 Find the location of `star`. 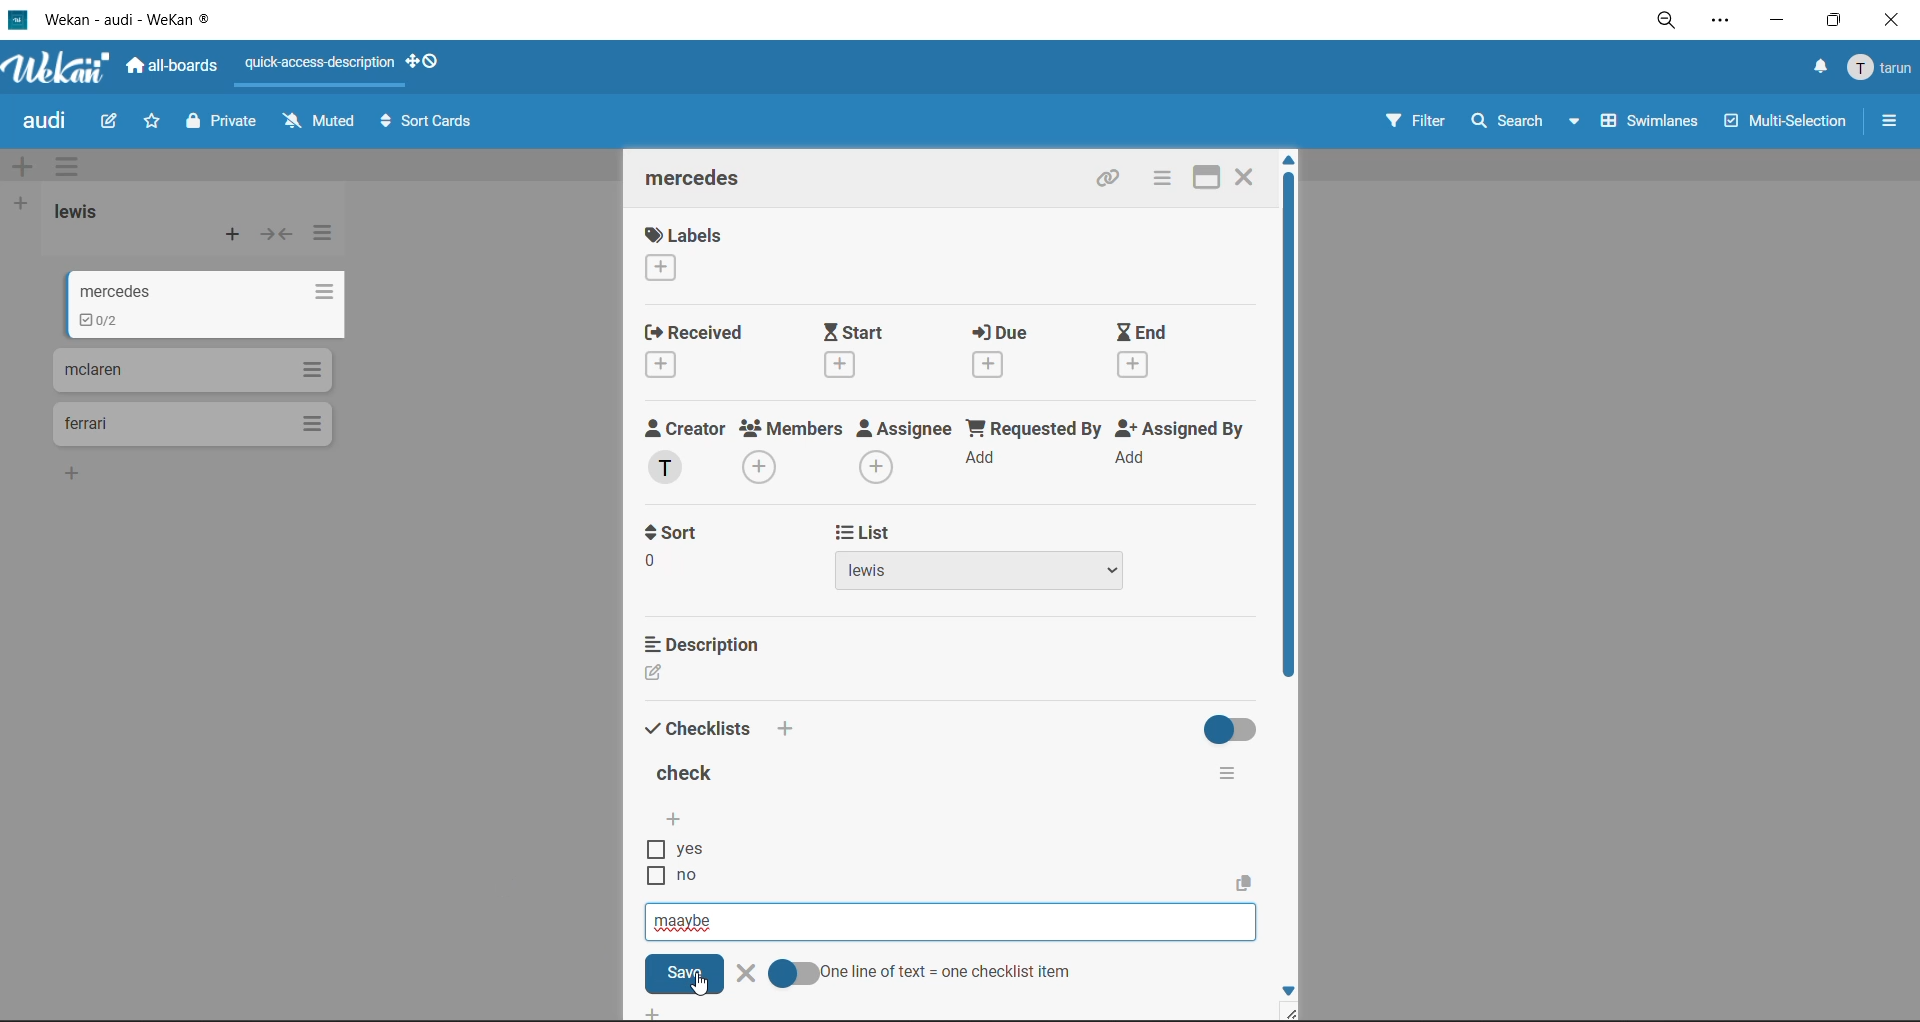

star is located at coordinates (159, 123).